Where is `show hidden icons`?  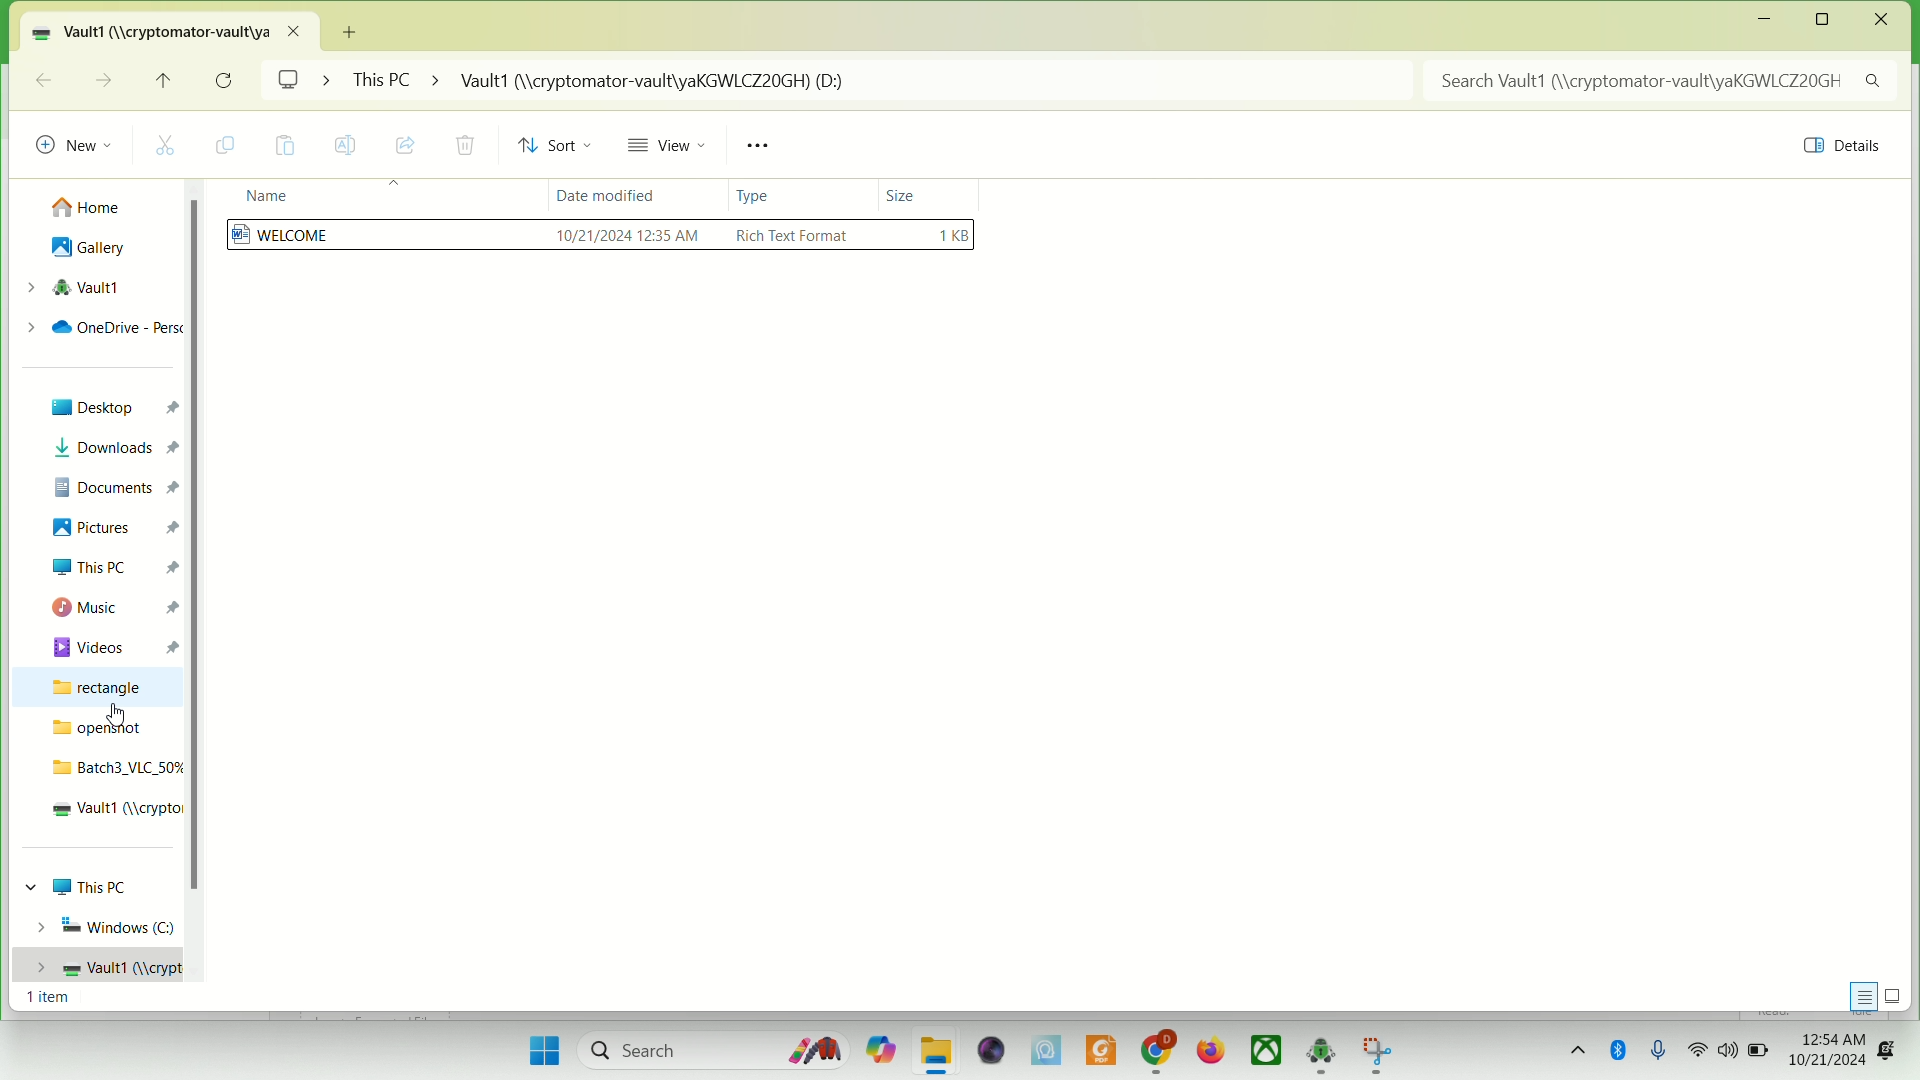 show hidden icons is located at coordinates (1571, 1045).